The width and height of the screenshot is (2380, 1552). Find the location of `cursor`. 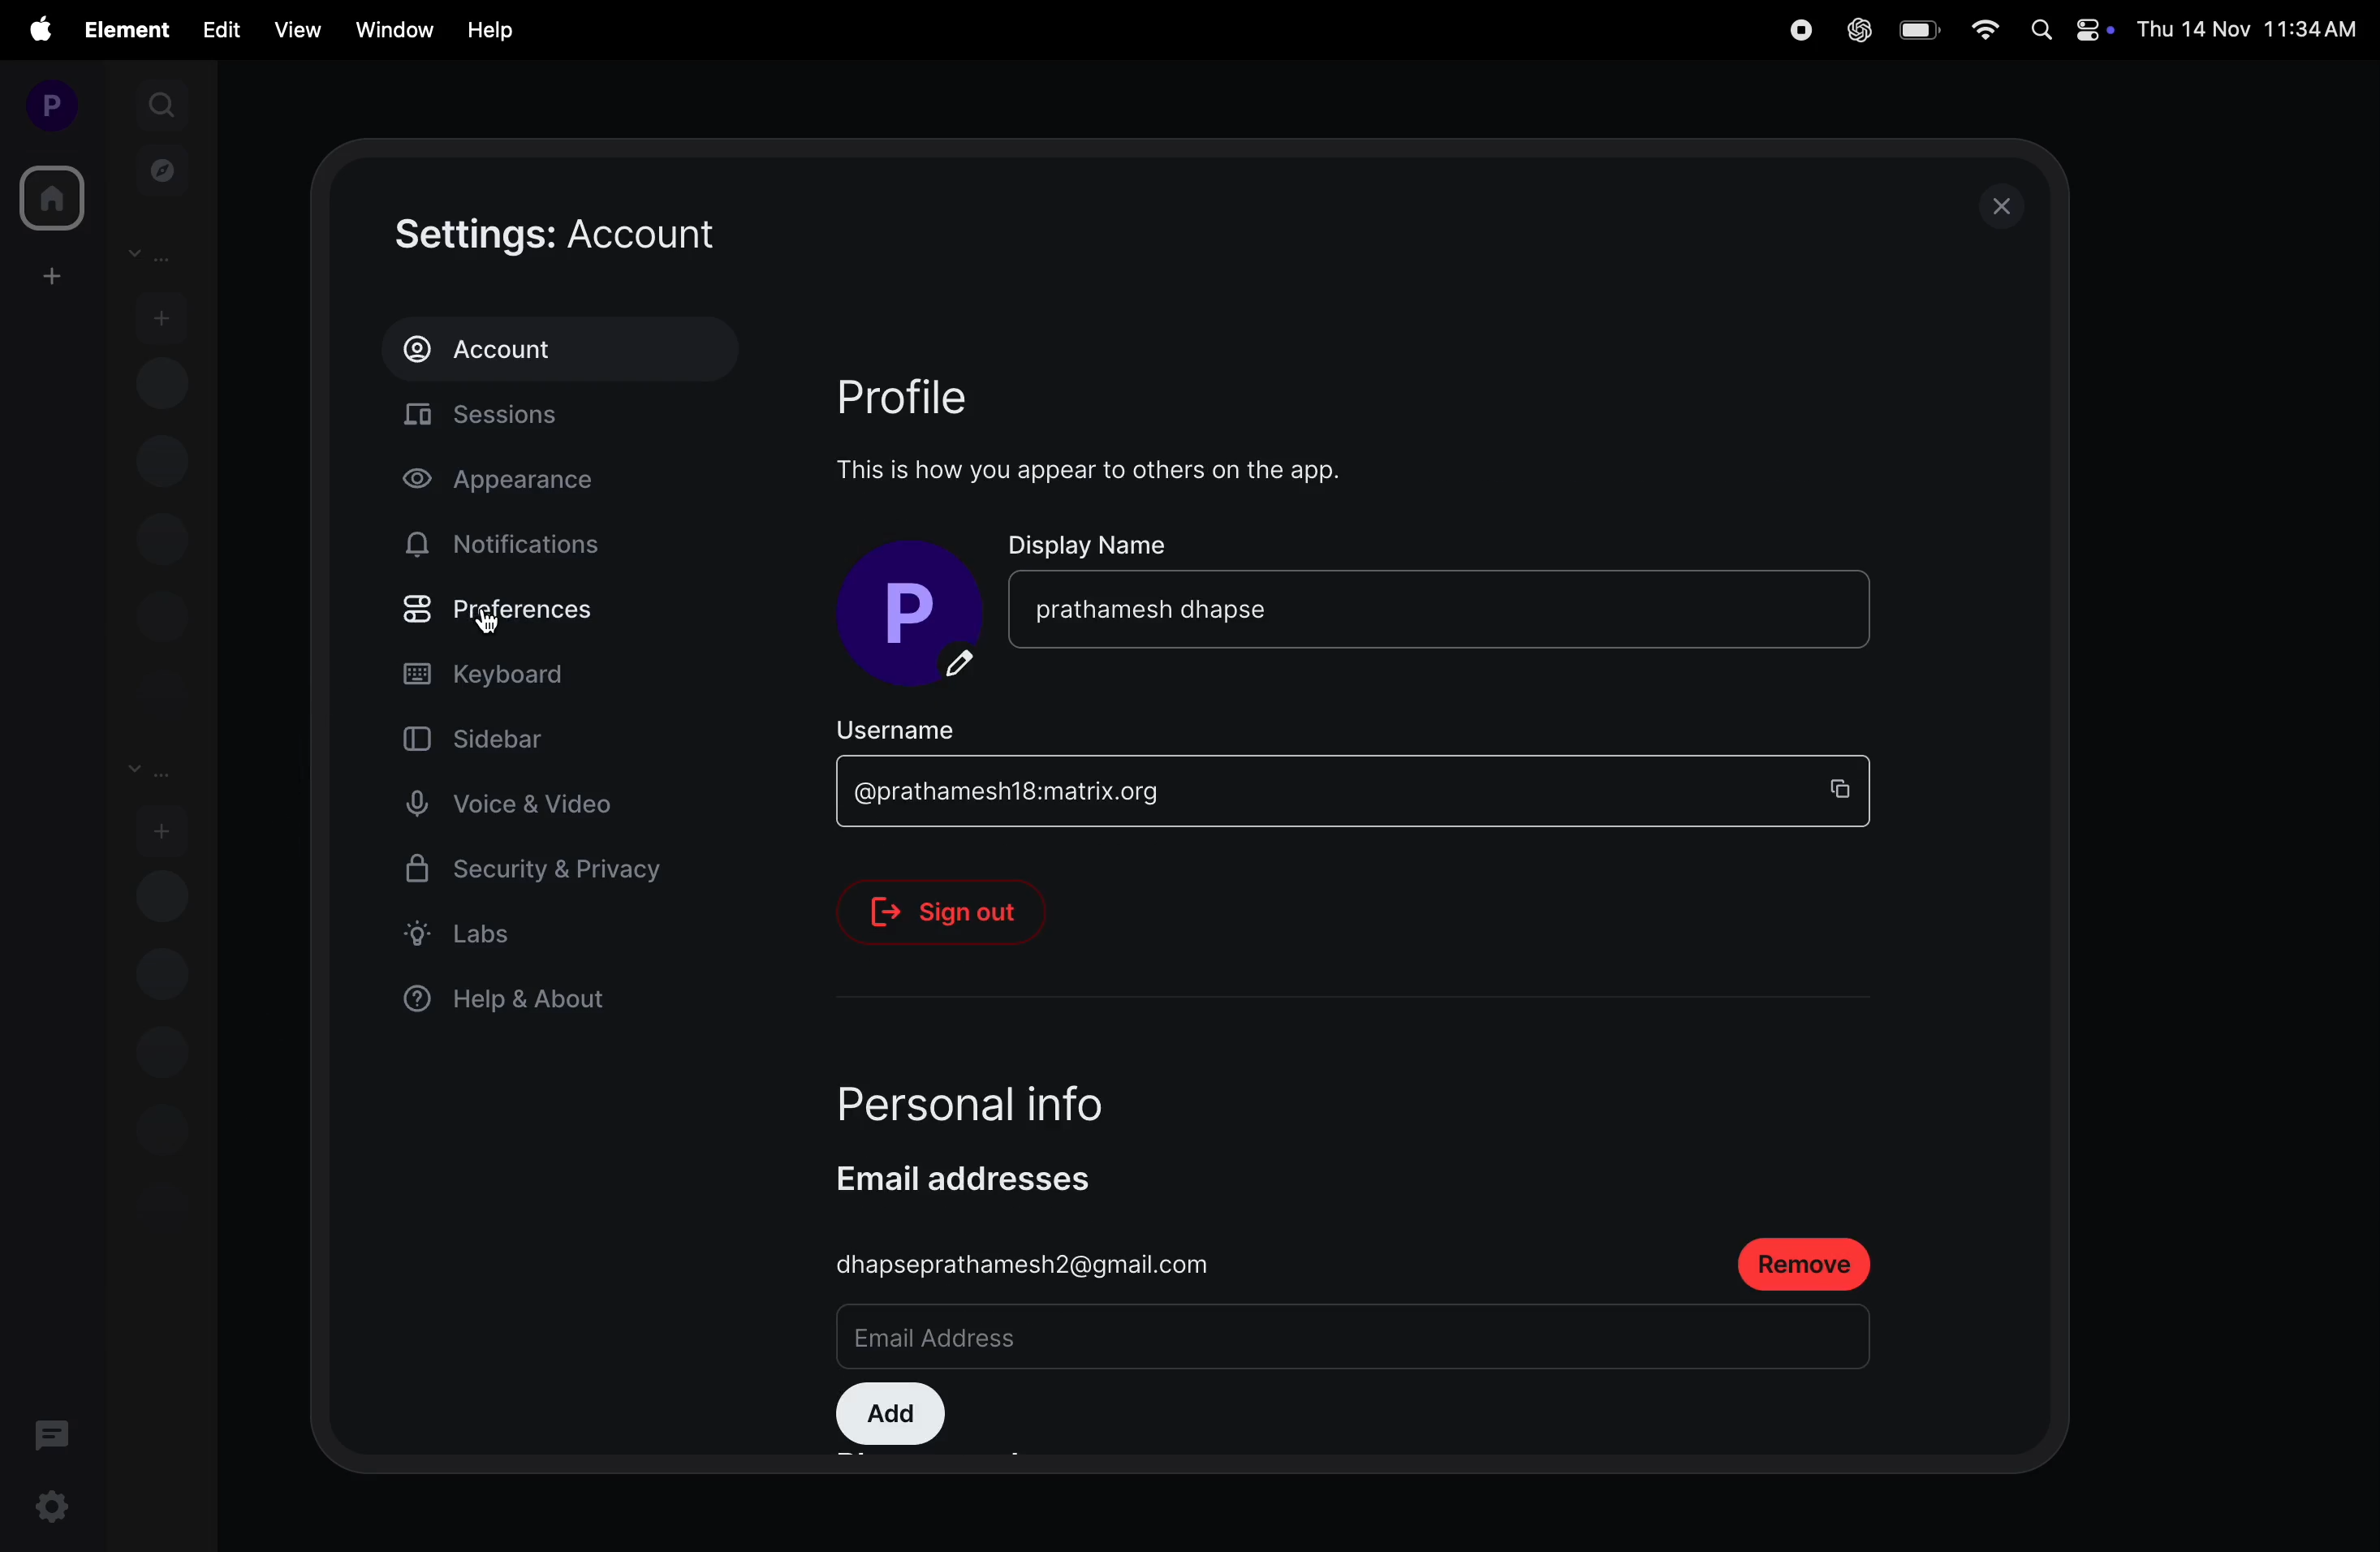

cursor is located at coordinates (492, 617).